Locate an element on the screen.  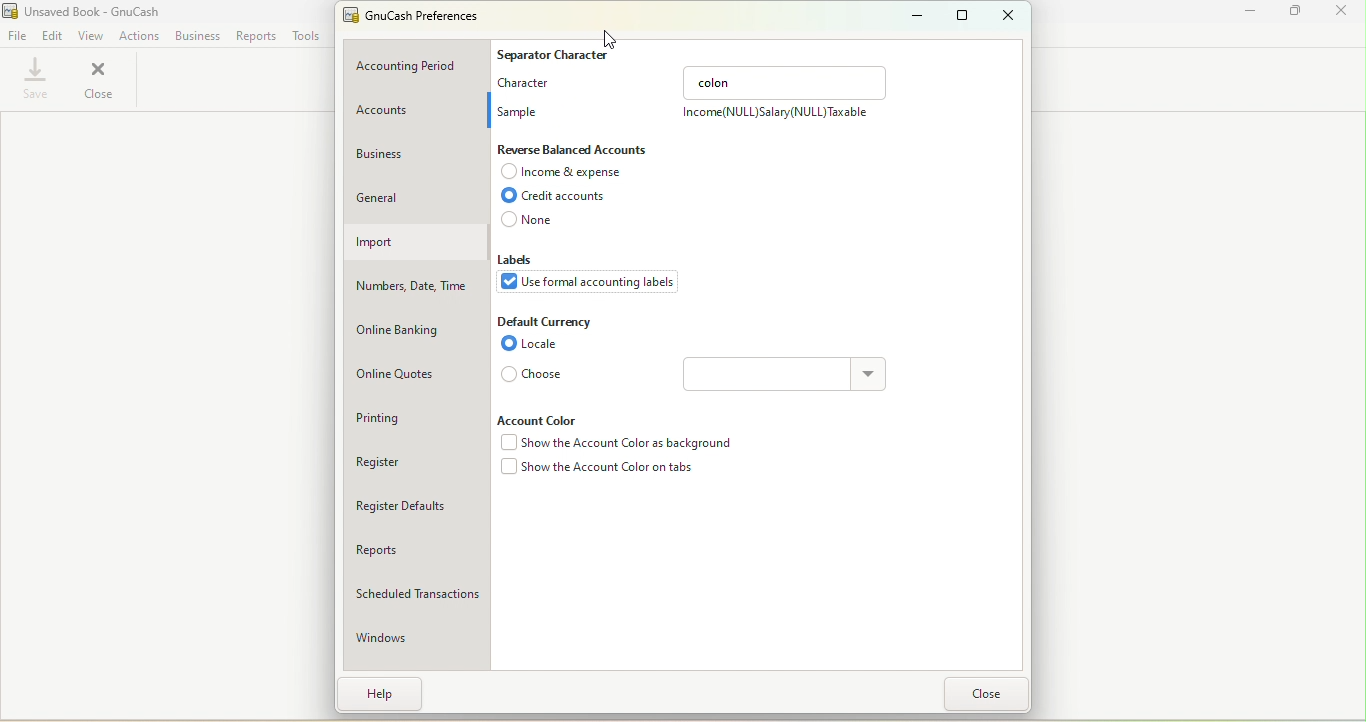
Labels is located at coordinates (523, 261).